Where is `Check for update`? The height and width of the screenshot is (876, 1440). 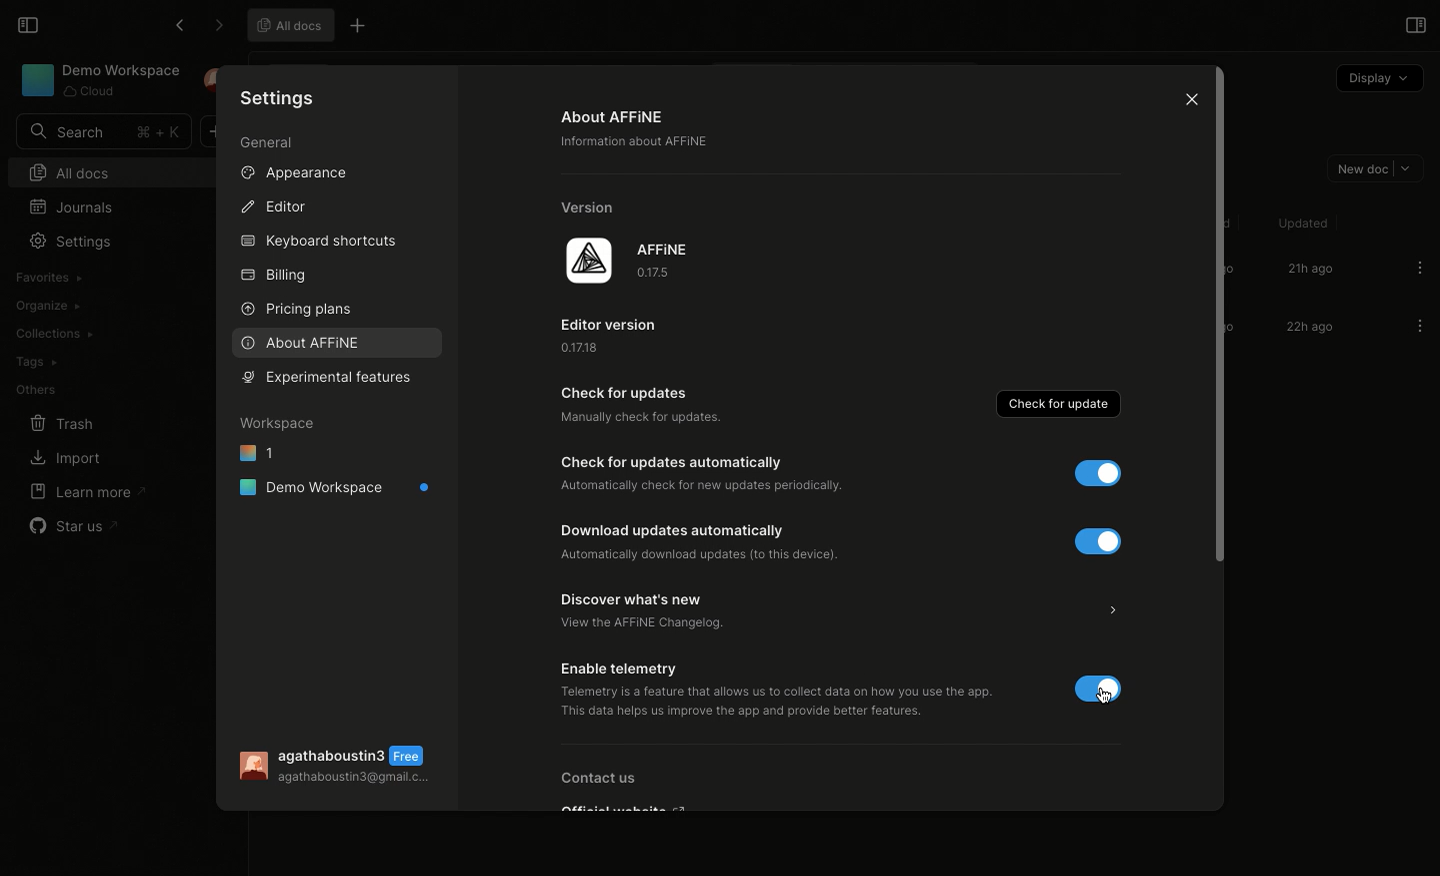 Check for update is located at coordinates (1061, 403).